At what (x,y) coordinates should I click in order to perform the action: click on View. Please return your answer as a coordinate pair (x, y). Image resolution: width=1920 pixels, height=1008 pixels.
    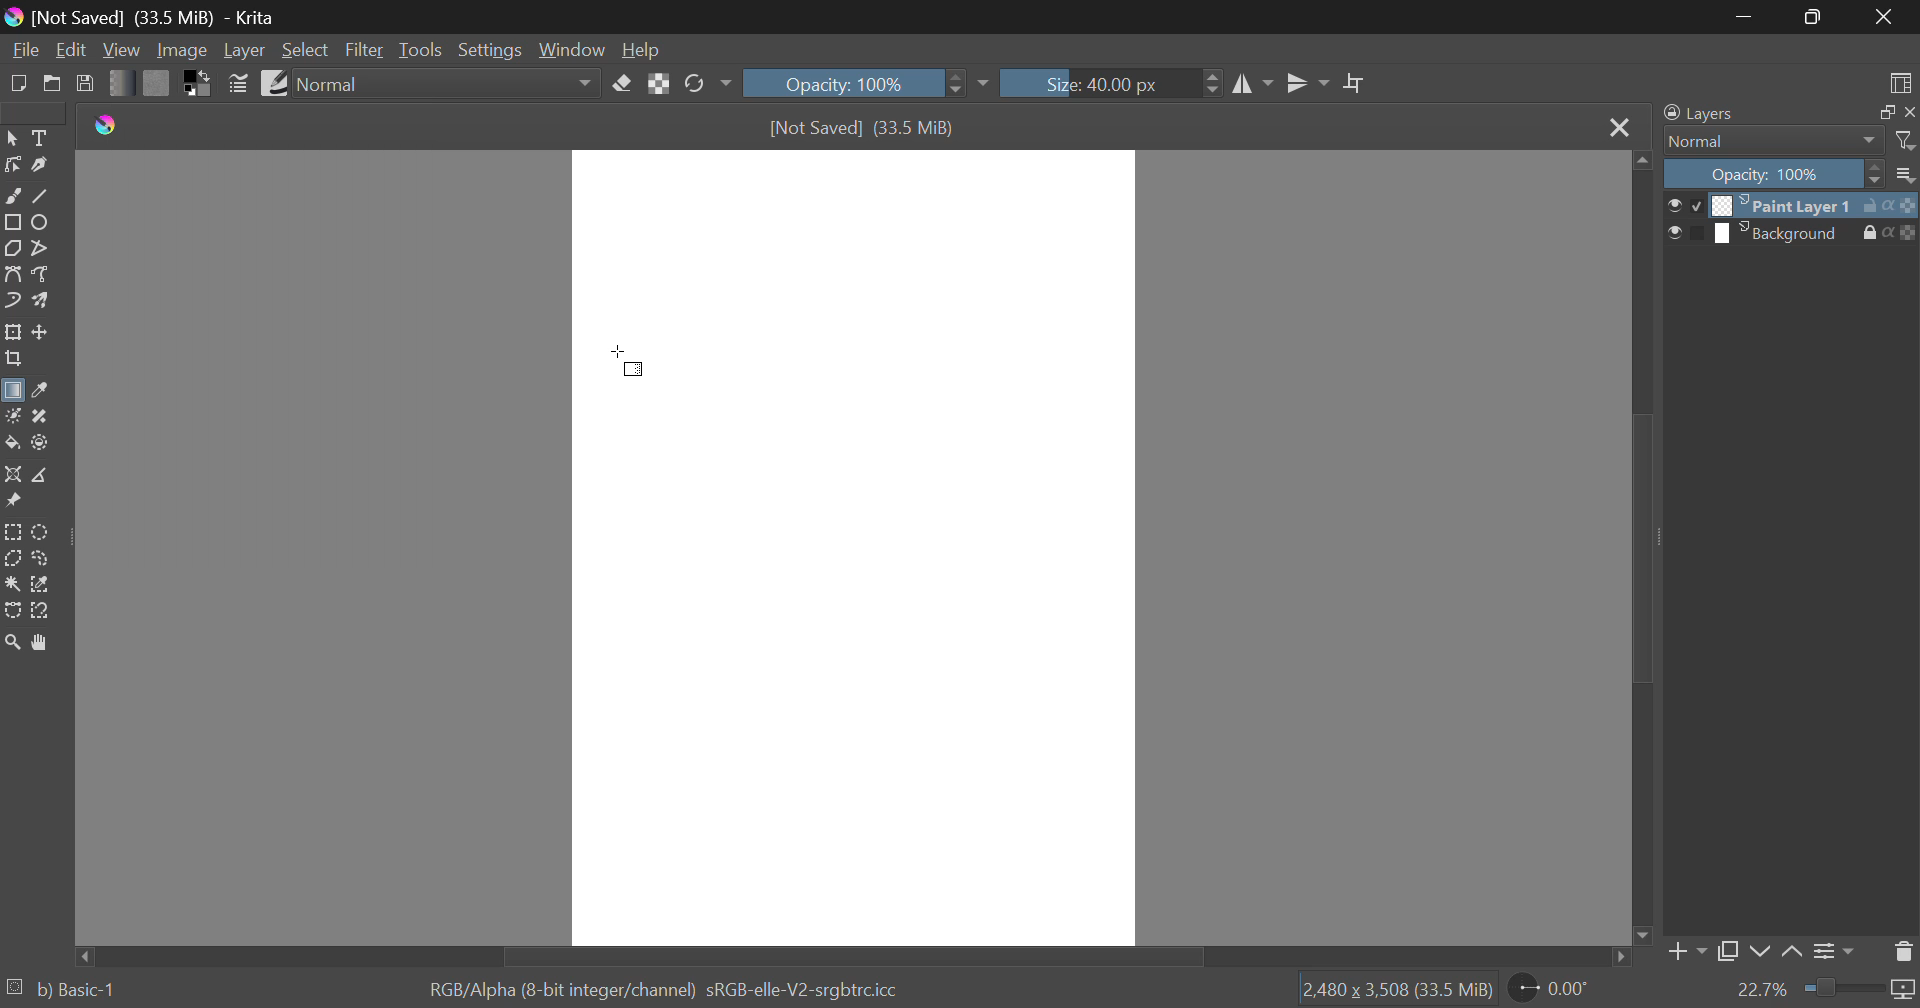
    Looking at the image, I should click on (122, 50).